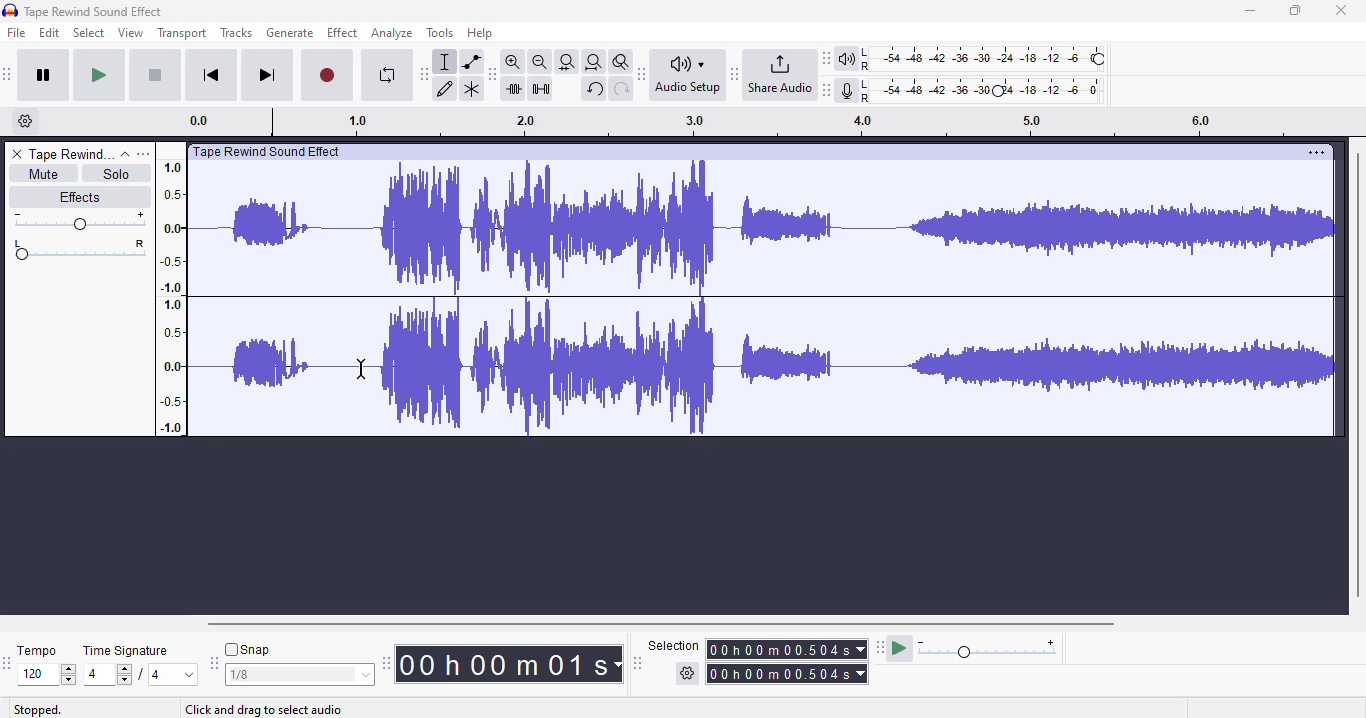 The image size is (1366, 718). What do you see at coordinates (298, 675) in the screenshot?
I see `1/8` at bounding box center [298, 675].